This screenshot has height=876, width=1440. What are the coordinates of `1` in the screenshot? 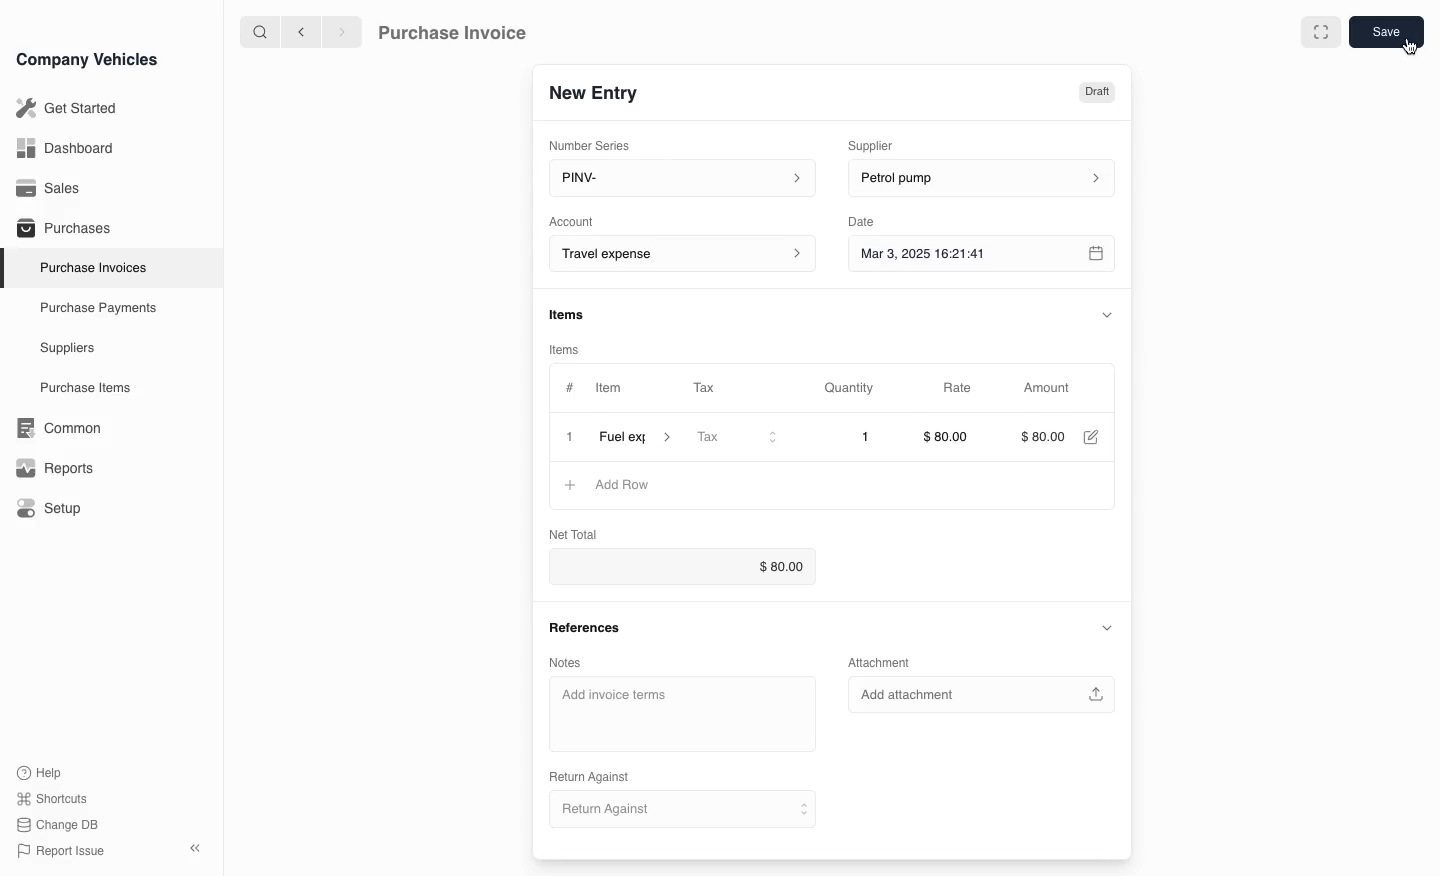 It's located at (851, 437).